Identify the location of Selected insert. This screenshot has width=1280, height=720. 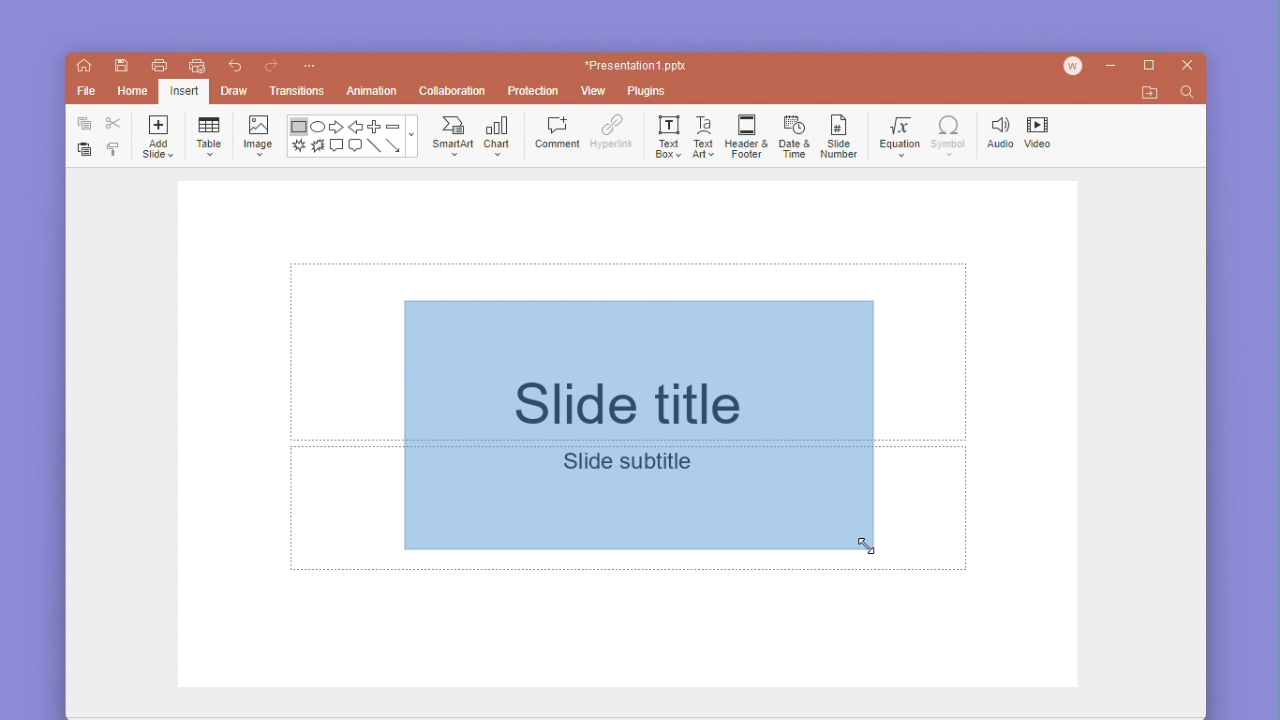
(184, 91).